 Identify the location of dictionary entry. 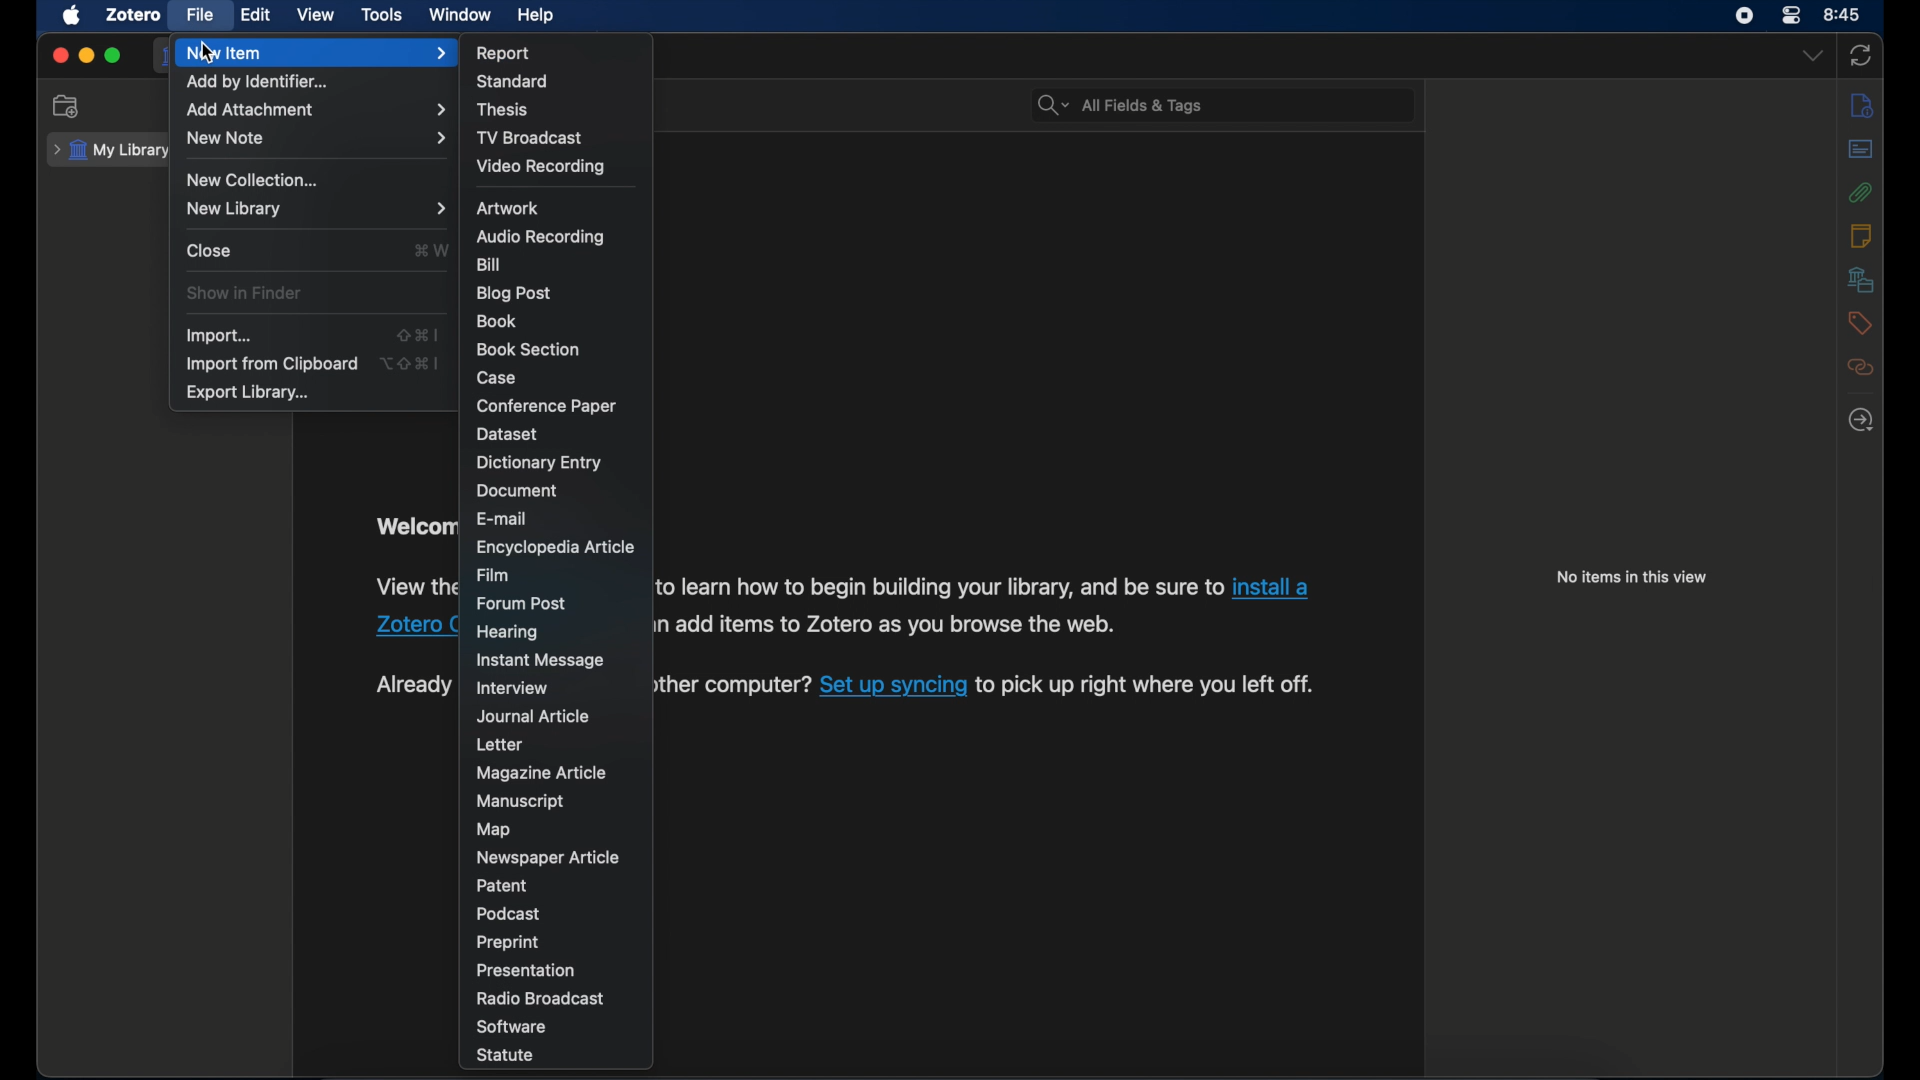
(540, 463).